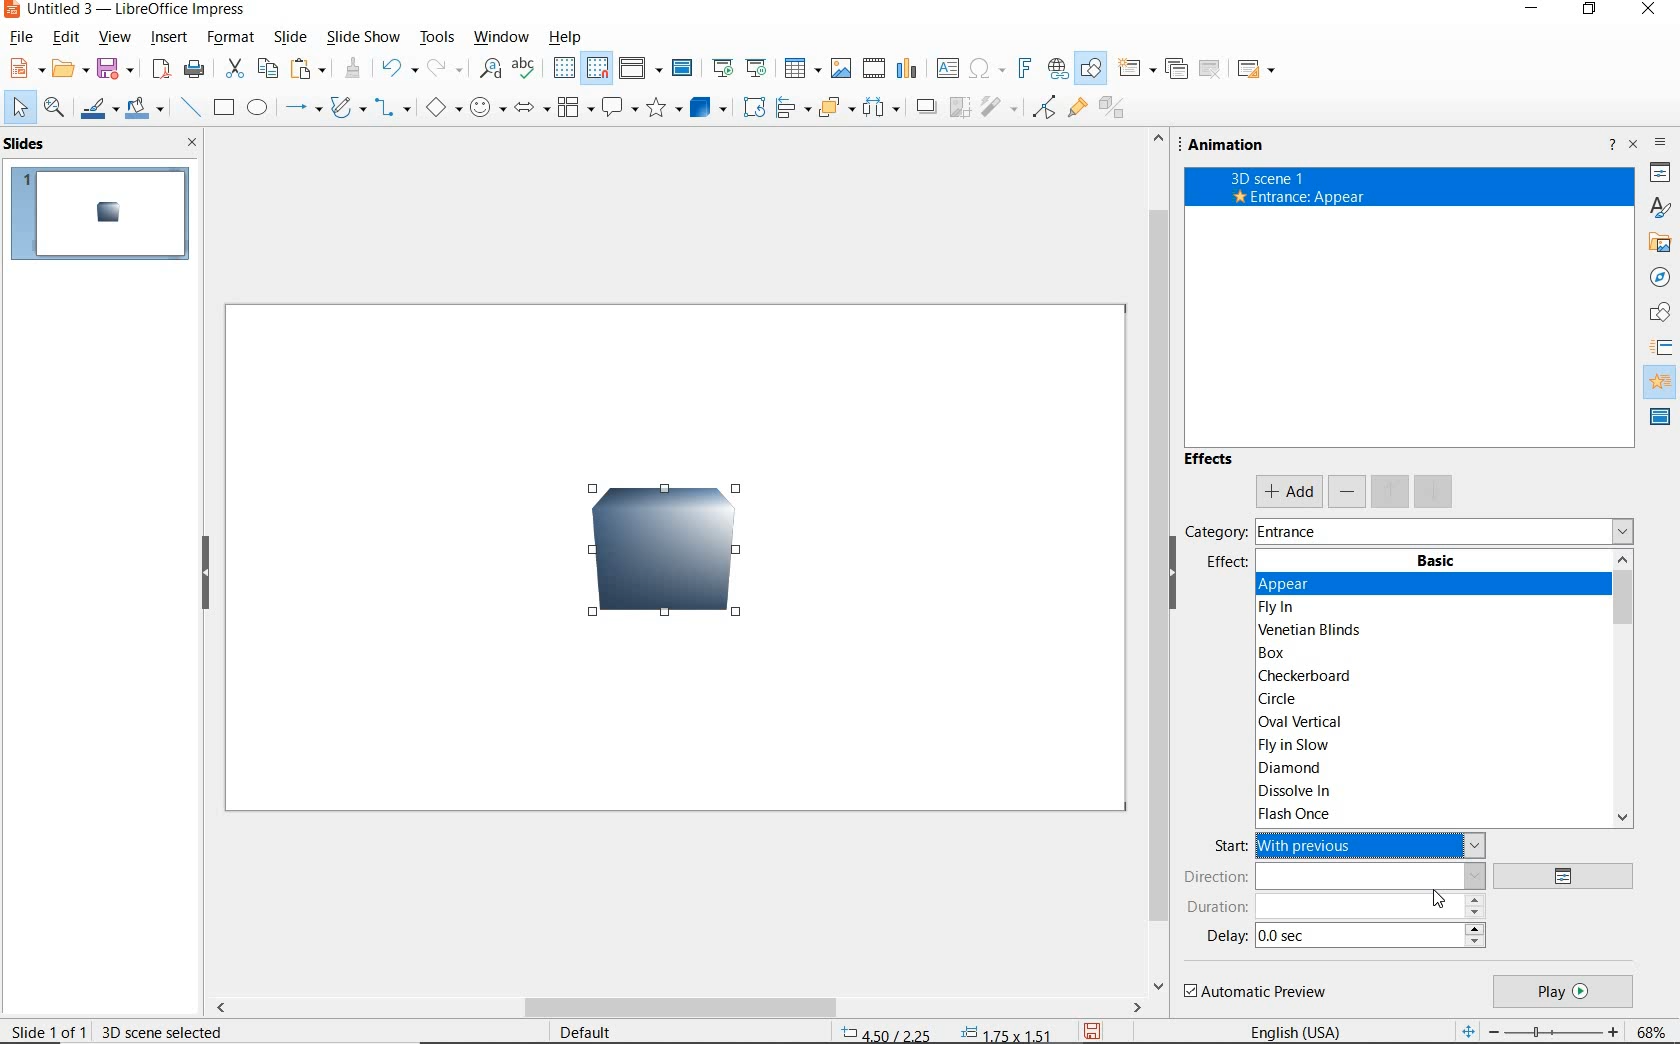 The image size is (1680, 1044). What do you see at coordinates (1309, 677) in the screenshot?
I see `CHECKERBOARD` at bounding box center [1309, 677].